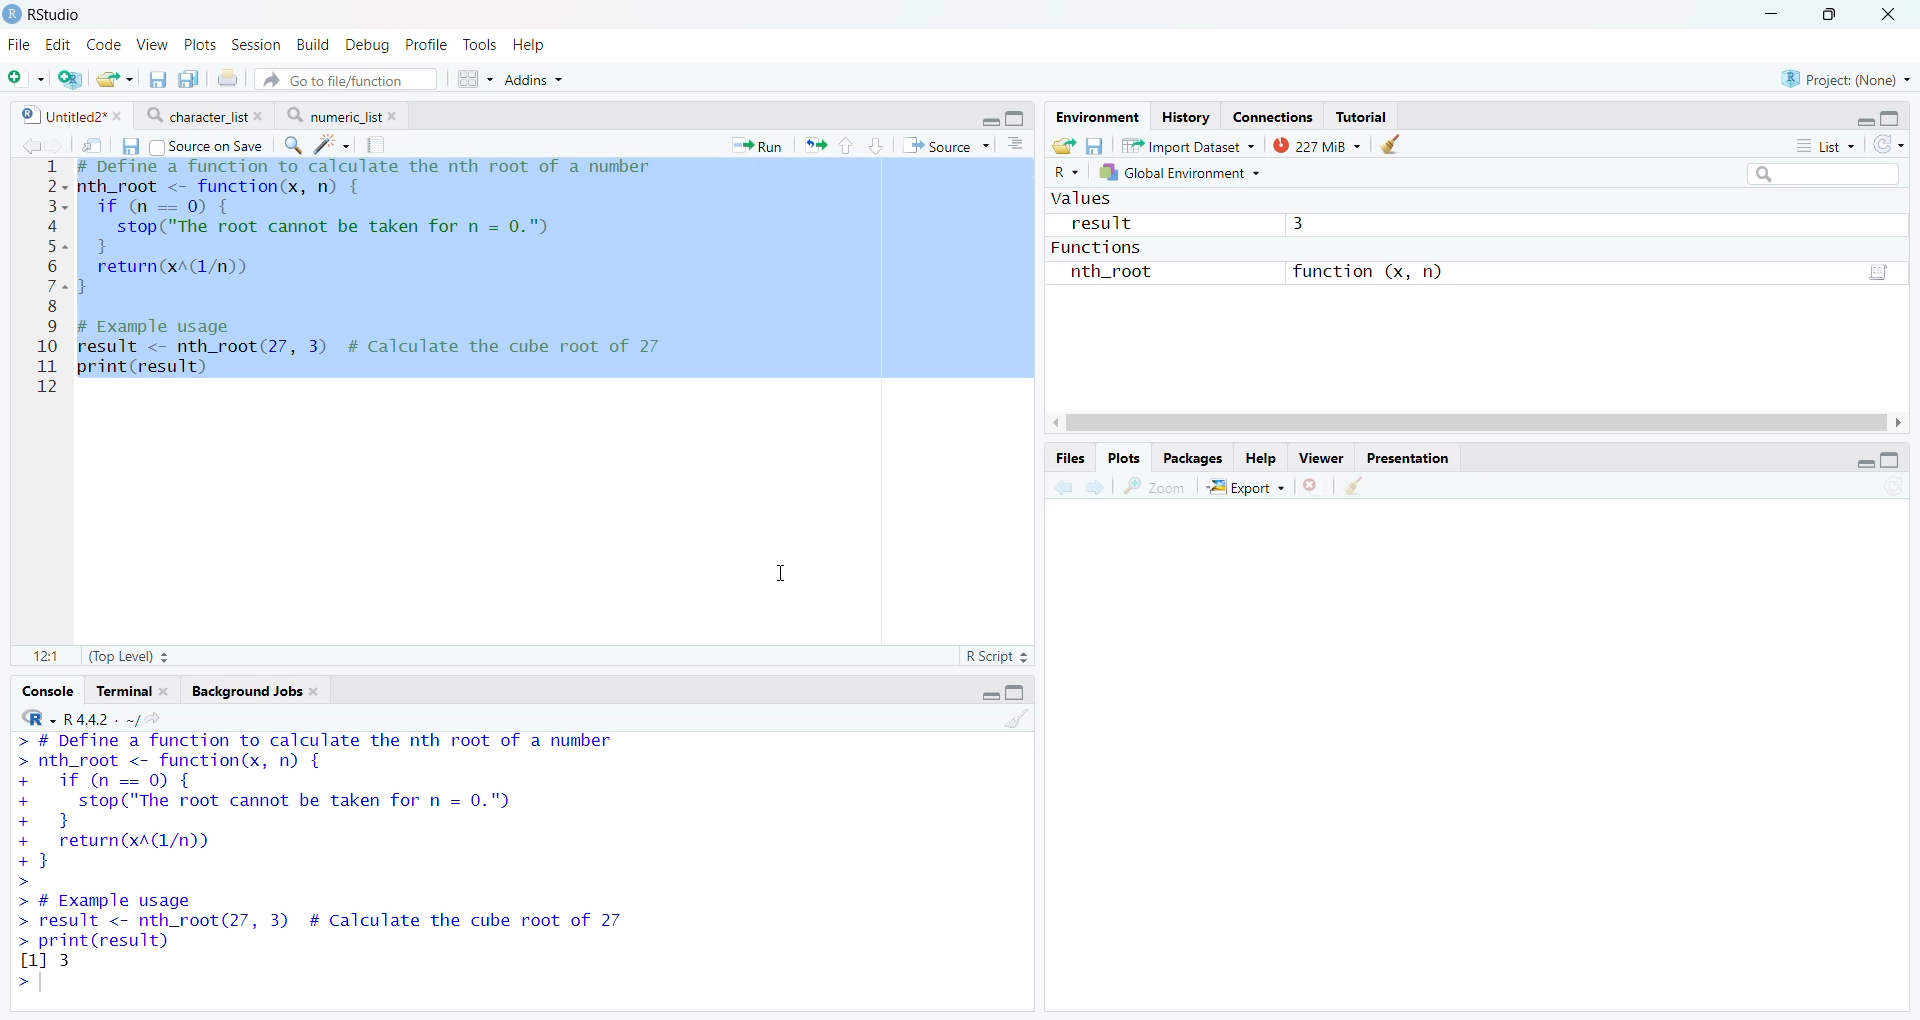  Describe the element at coordinates (114, 79) in the screenshot. I see `Open exisitng file` at that location.